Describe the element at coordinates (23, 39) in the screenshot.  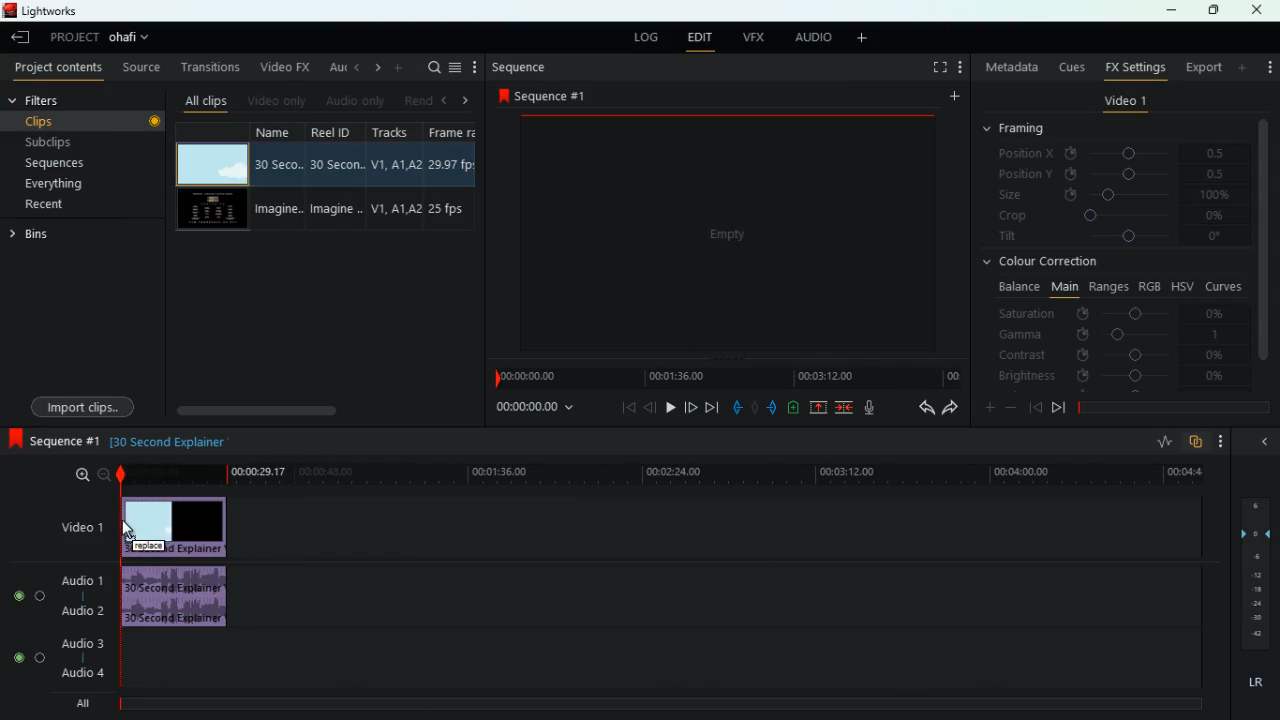
I see `back` at that location.